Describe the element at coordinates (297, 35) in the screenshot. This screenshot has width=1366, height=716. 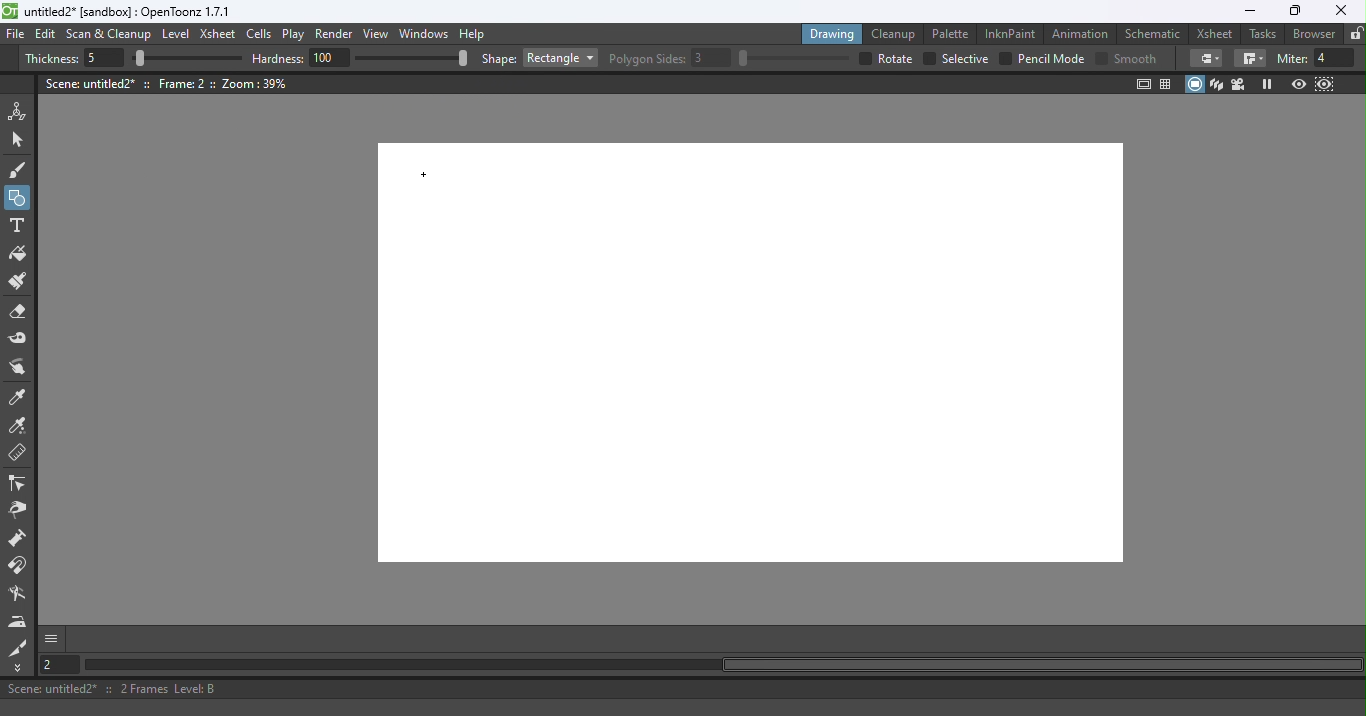
I see `Play` at that location.